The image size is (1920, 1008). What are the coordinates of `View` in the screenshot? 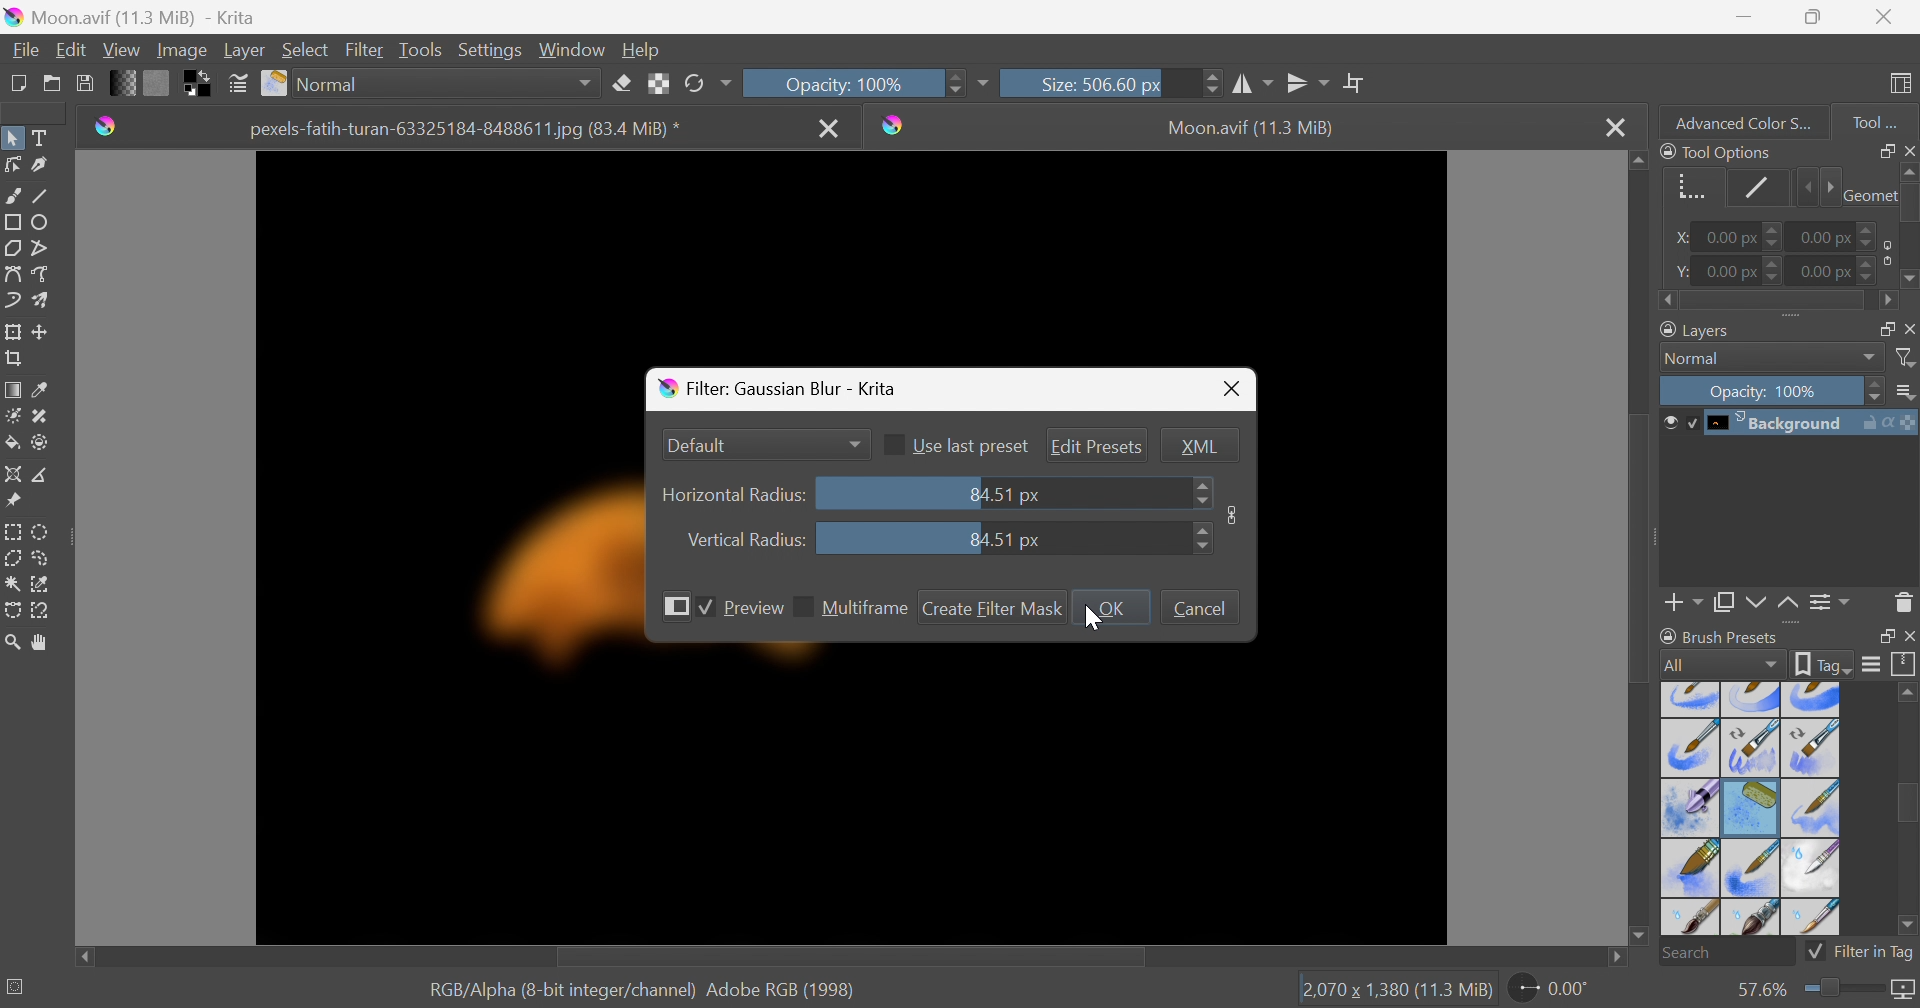 It's located at (121, 51).